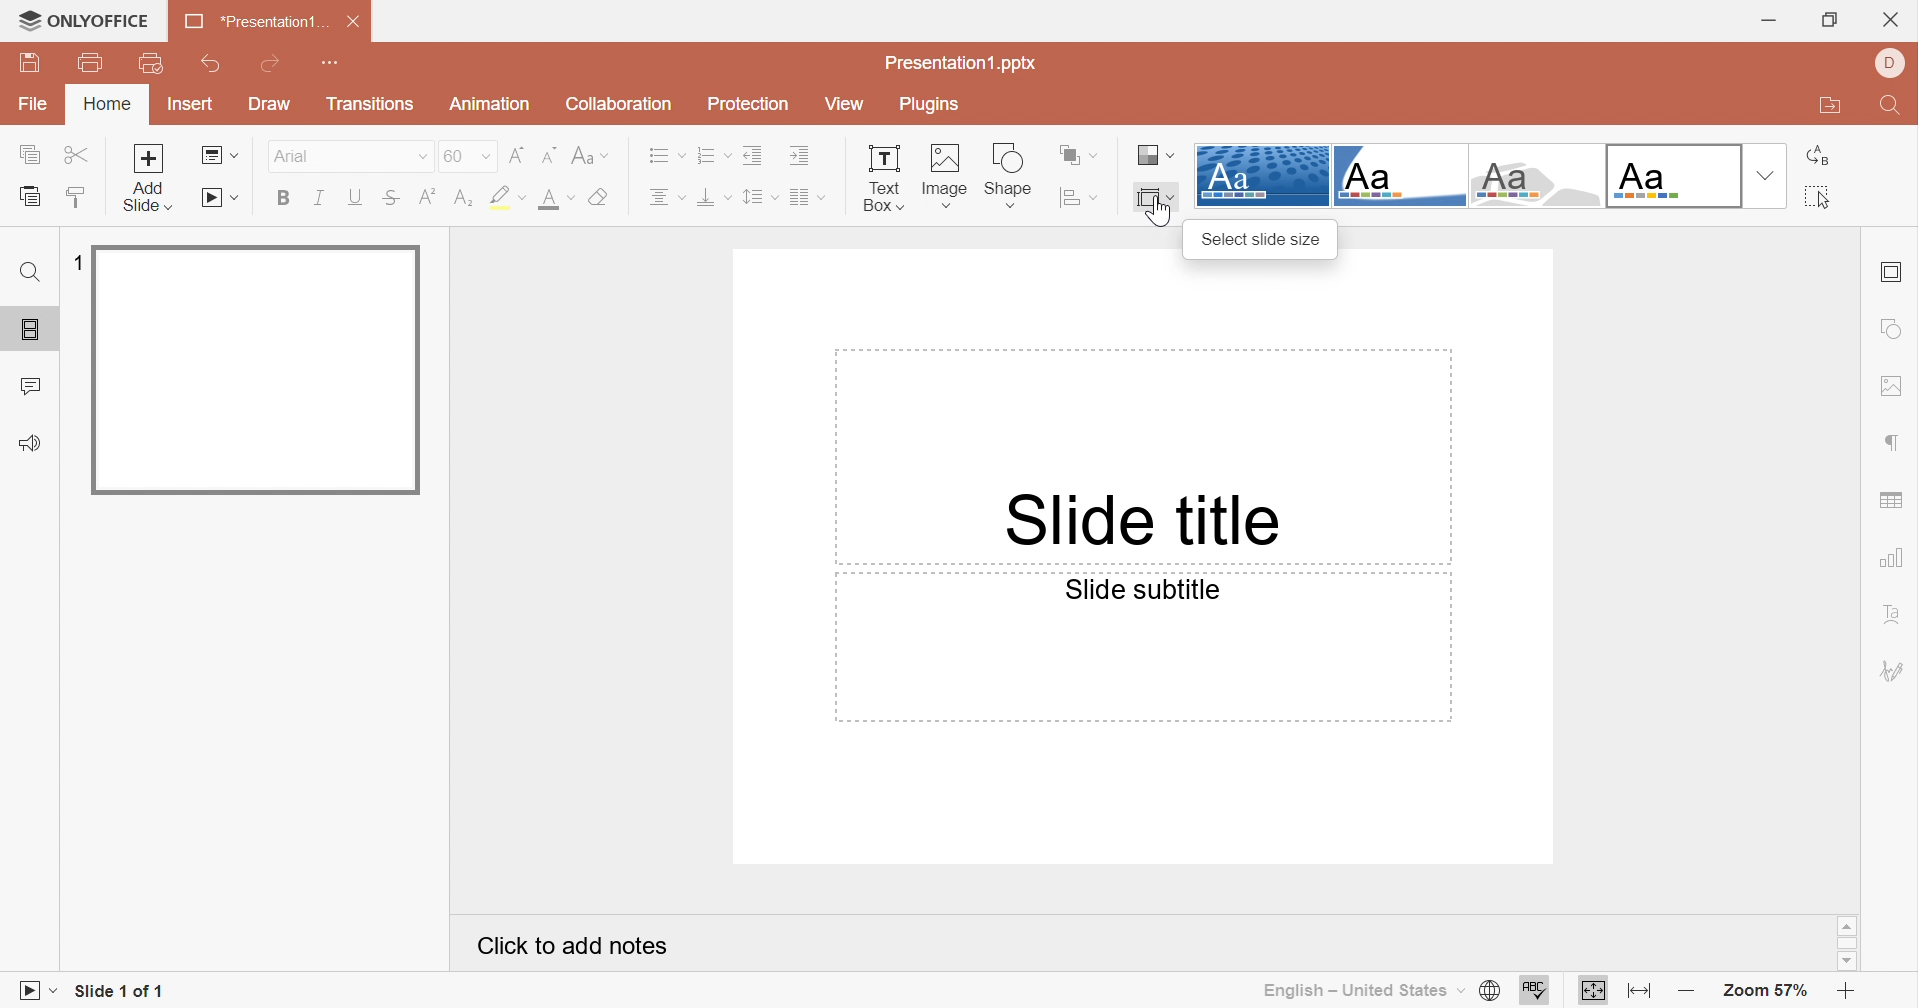  I want to click on Superscript, so click(425, 196).